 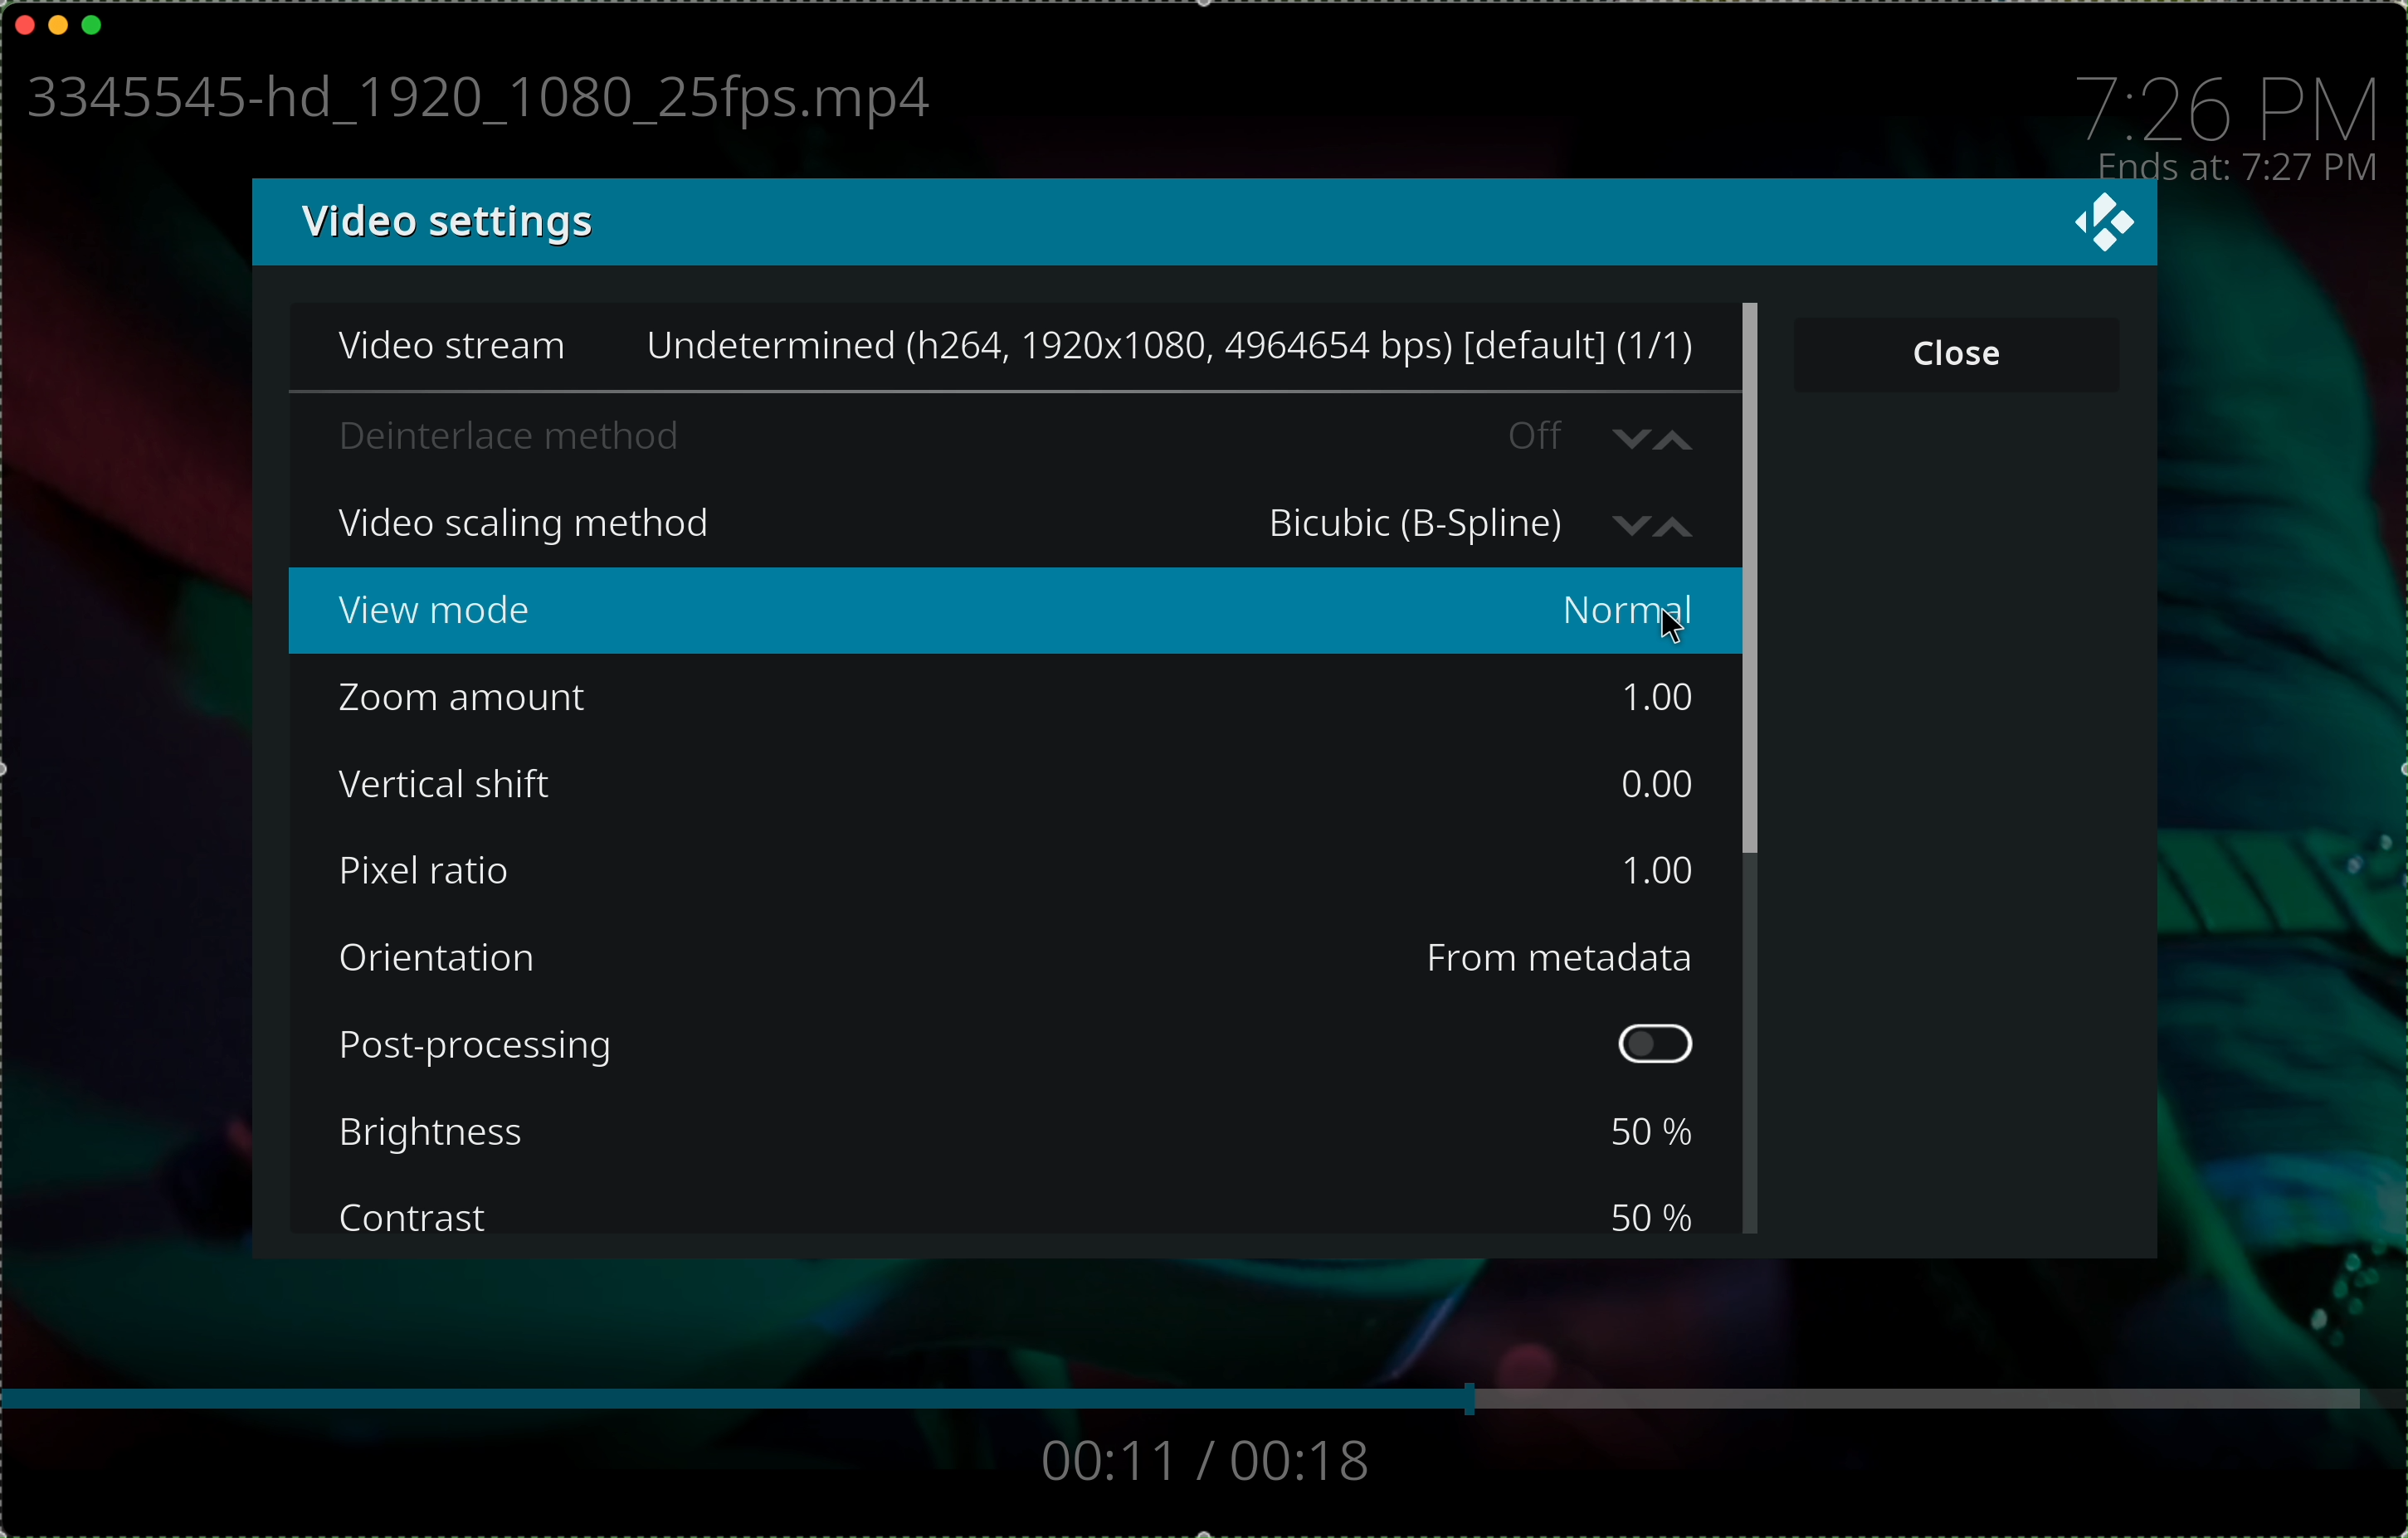 What do you see at coordinates (471, 102) in the screenshot?
I see `name file` at bounding box center [471, 102].